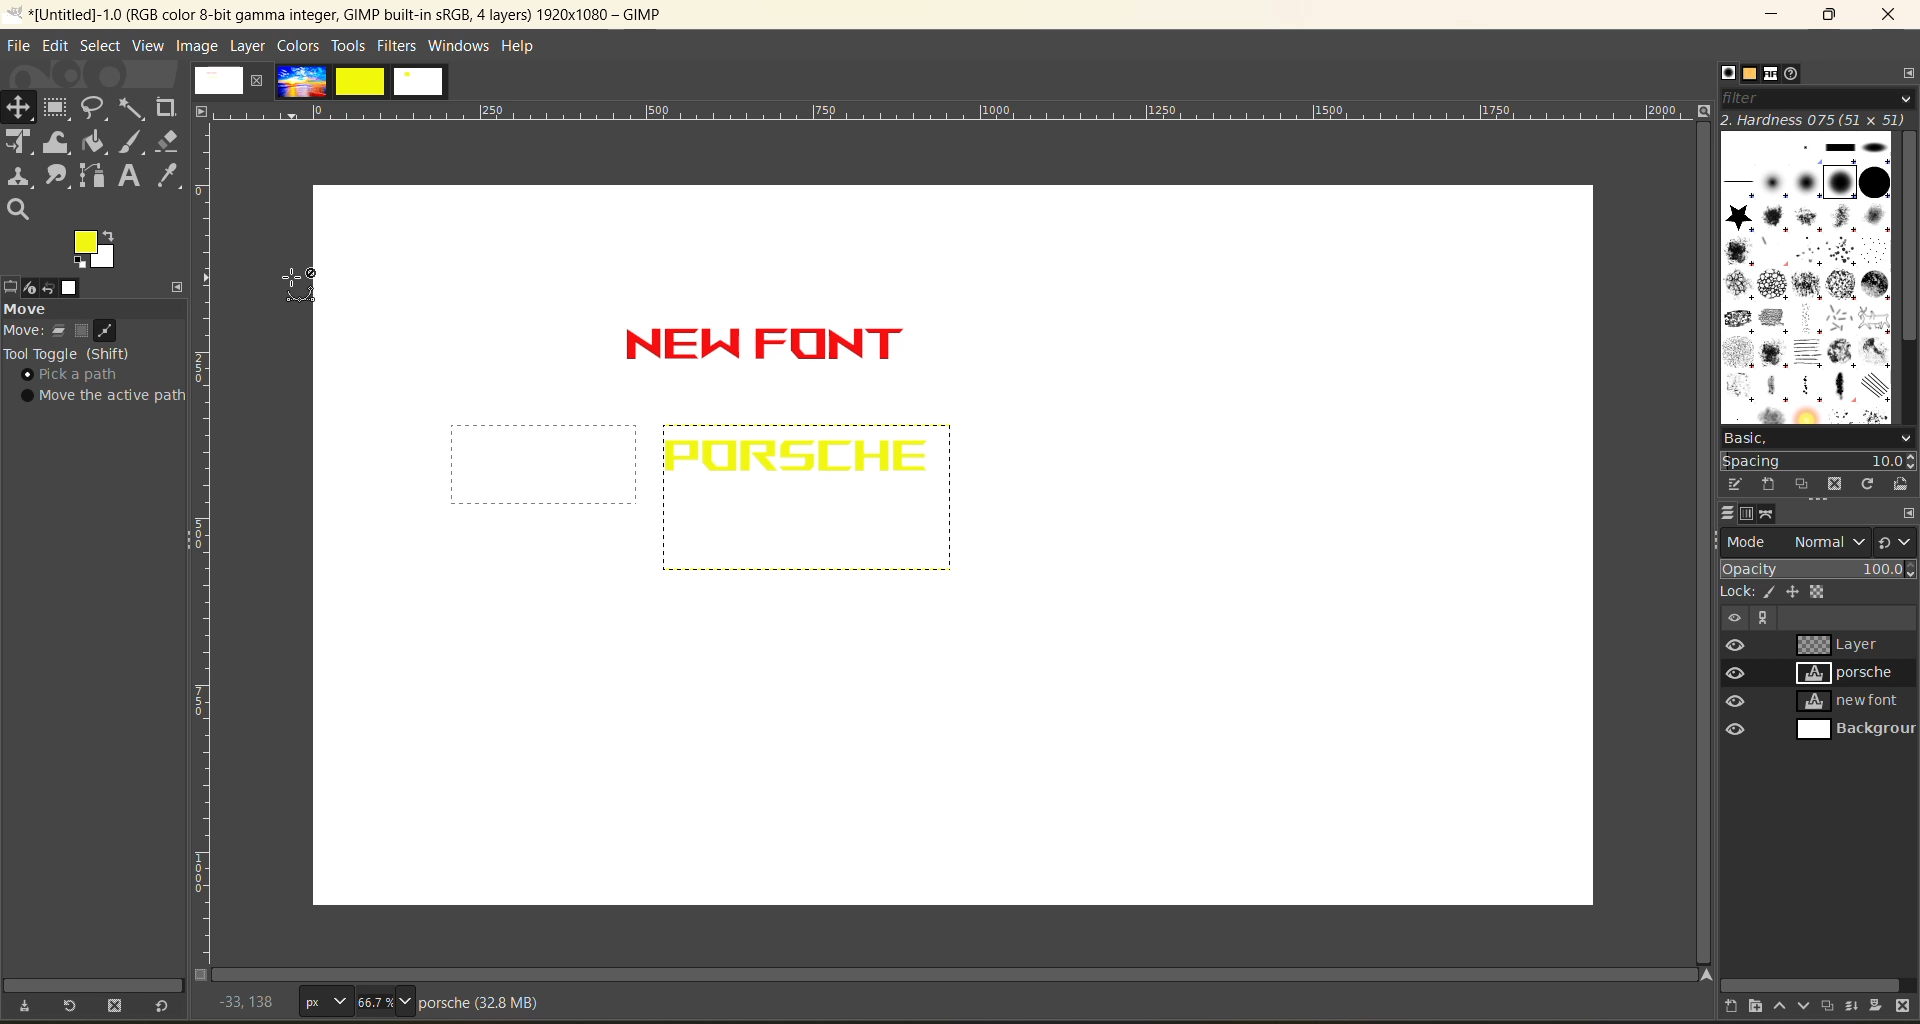 The width and height of the screenshot is (1920, 1024). Describe the element at coordinates (1821, 593) in the screenshot. I see `alpha` at that location.